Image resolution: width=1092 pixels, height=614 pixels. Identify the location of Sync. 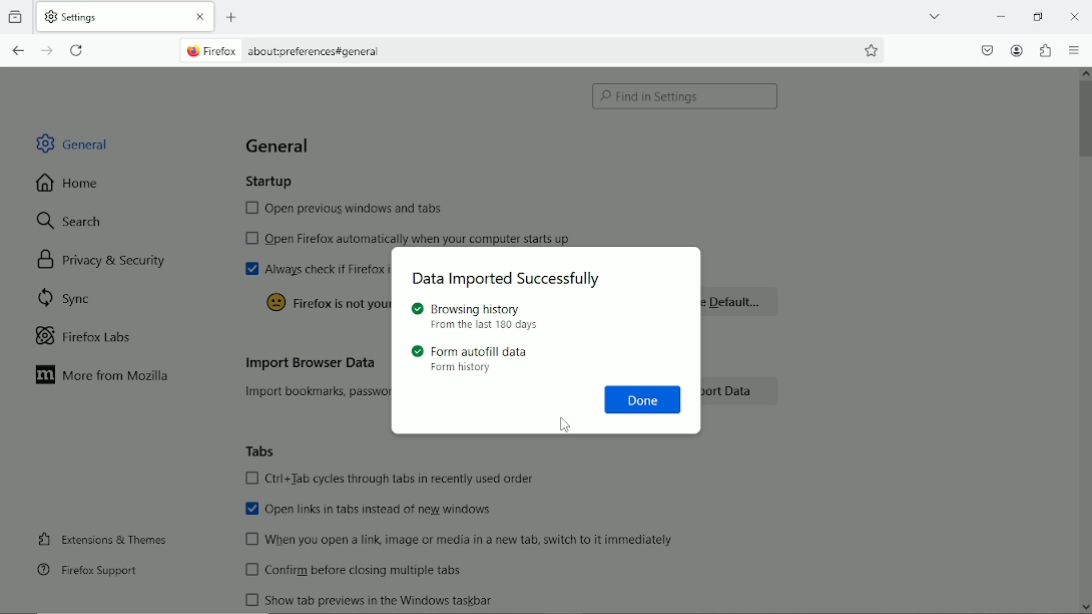
(71, 298).